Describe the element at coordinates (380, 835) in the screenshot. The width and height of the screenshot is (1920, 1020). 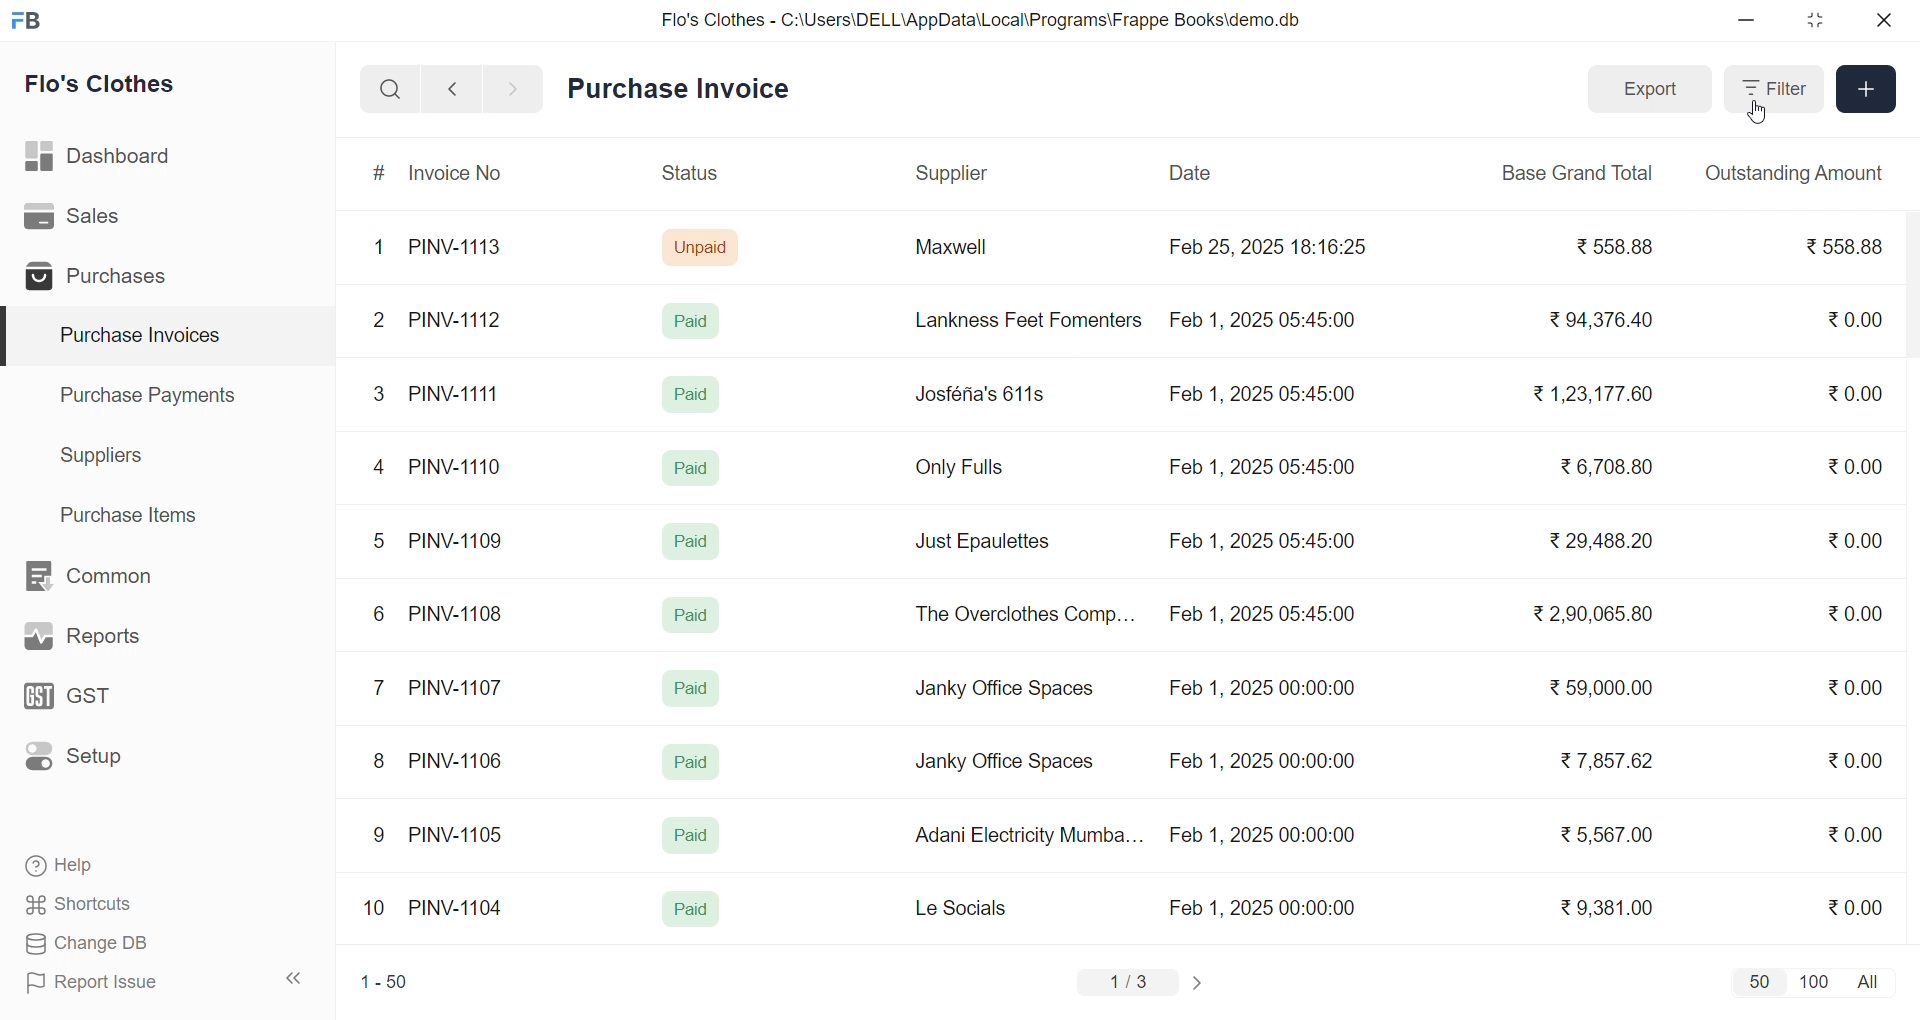
I see `9` at that location.